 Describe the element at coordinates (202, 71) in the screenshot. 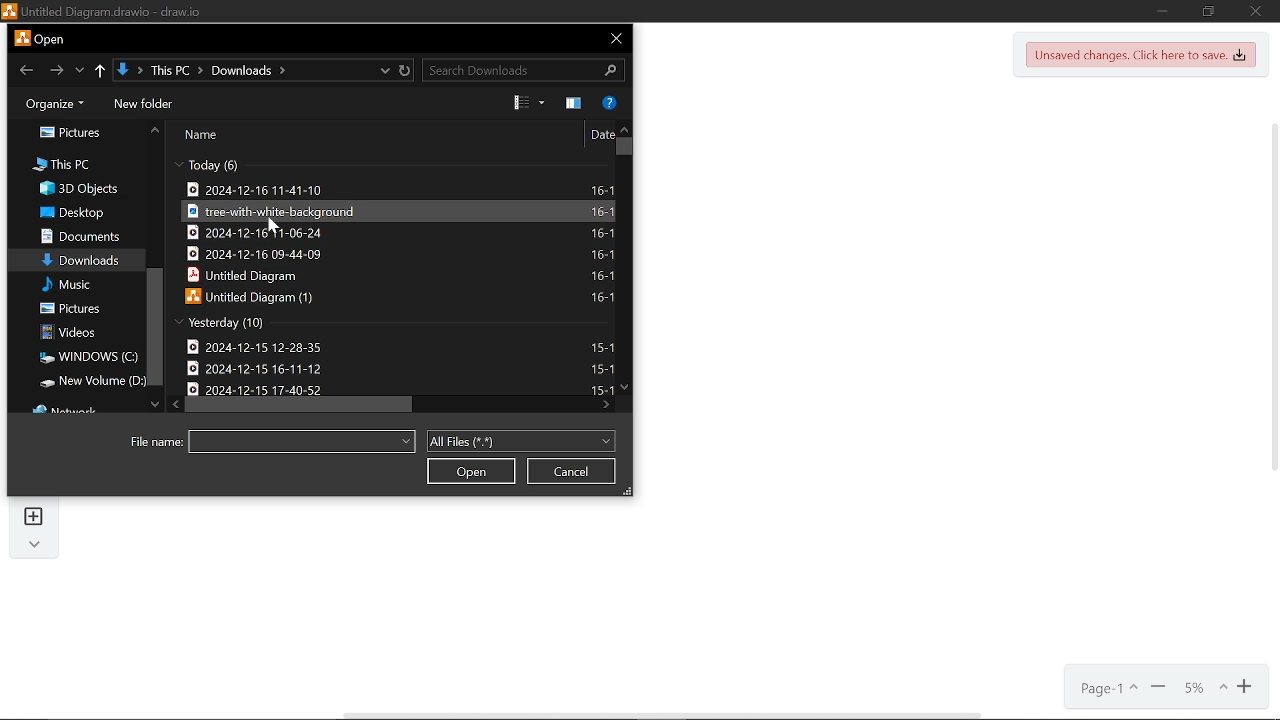

I see `Current location path` at that location.